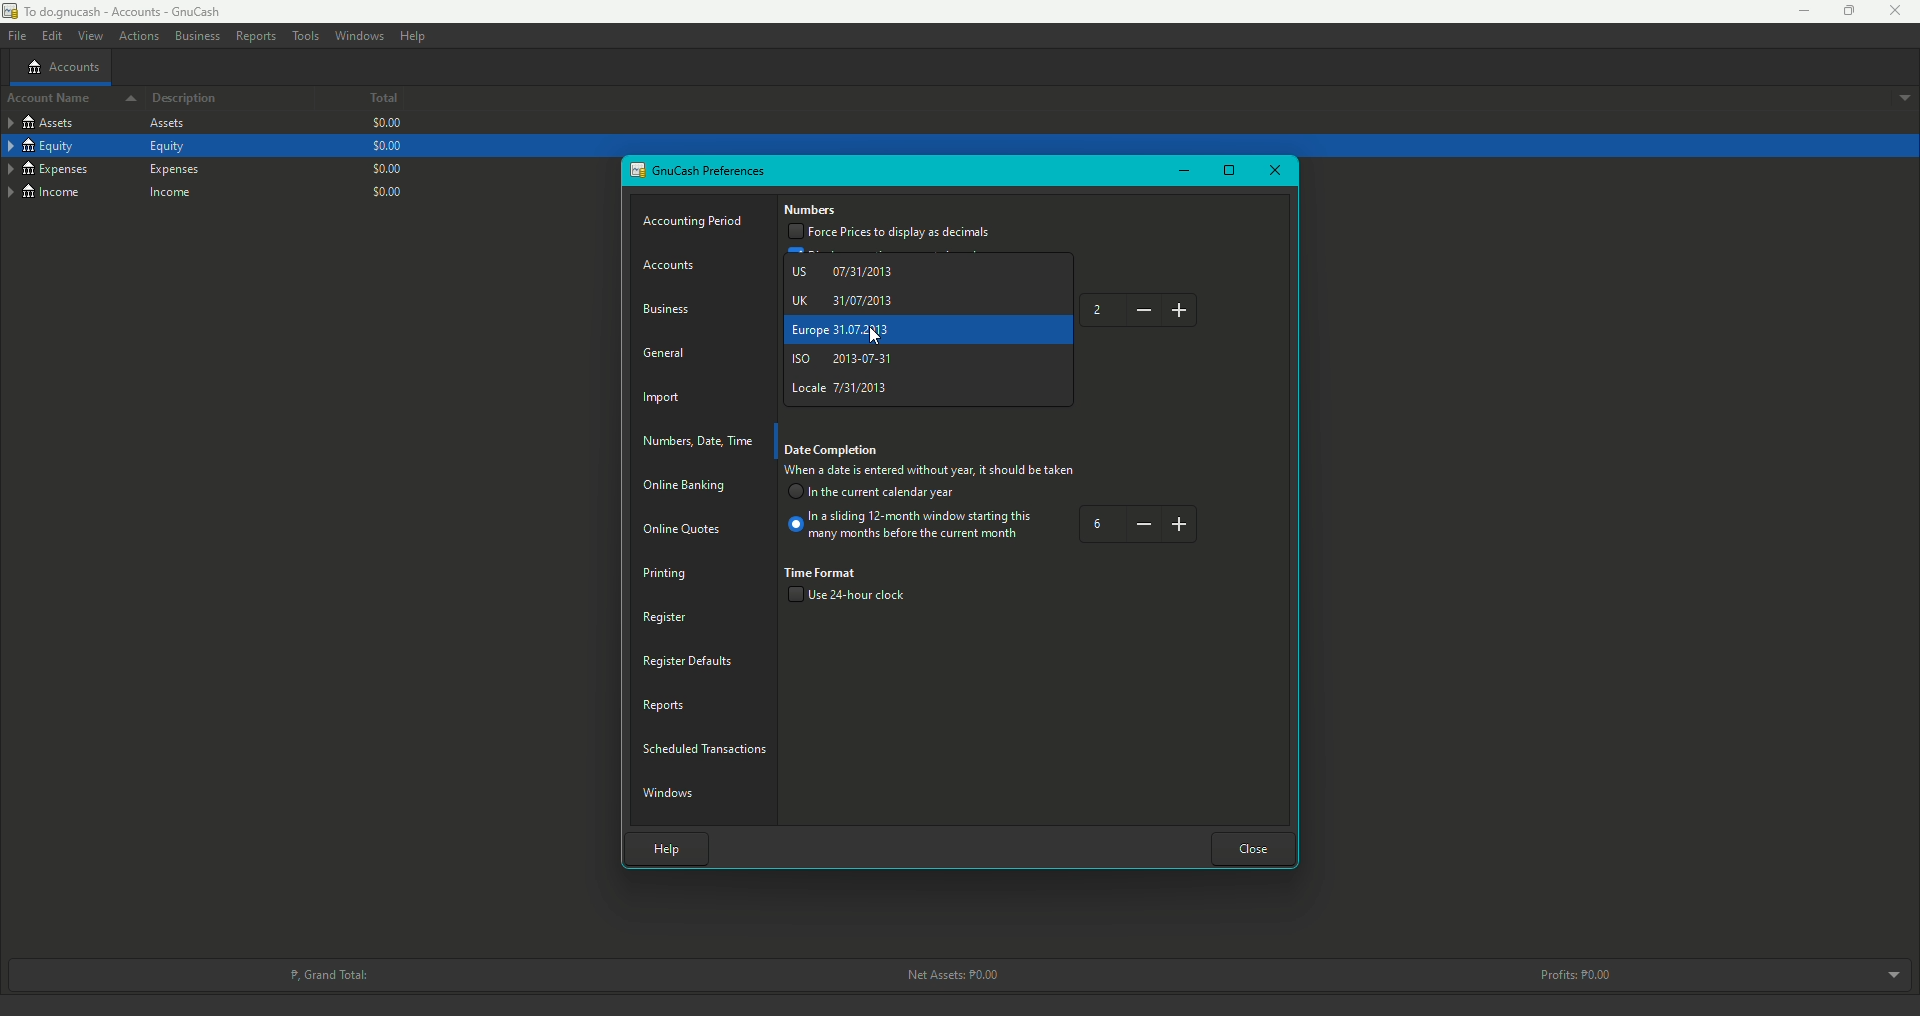  What do you see at coordinates (689, 529) in the screenshot?
I see `Online Quotes` at bounding box center [689, 529].